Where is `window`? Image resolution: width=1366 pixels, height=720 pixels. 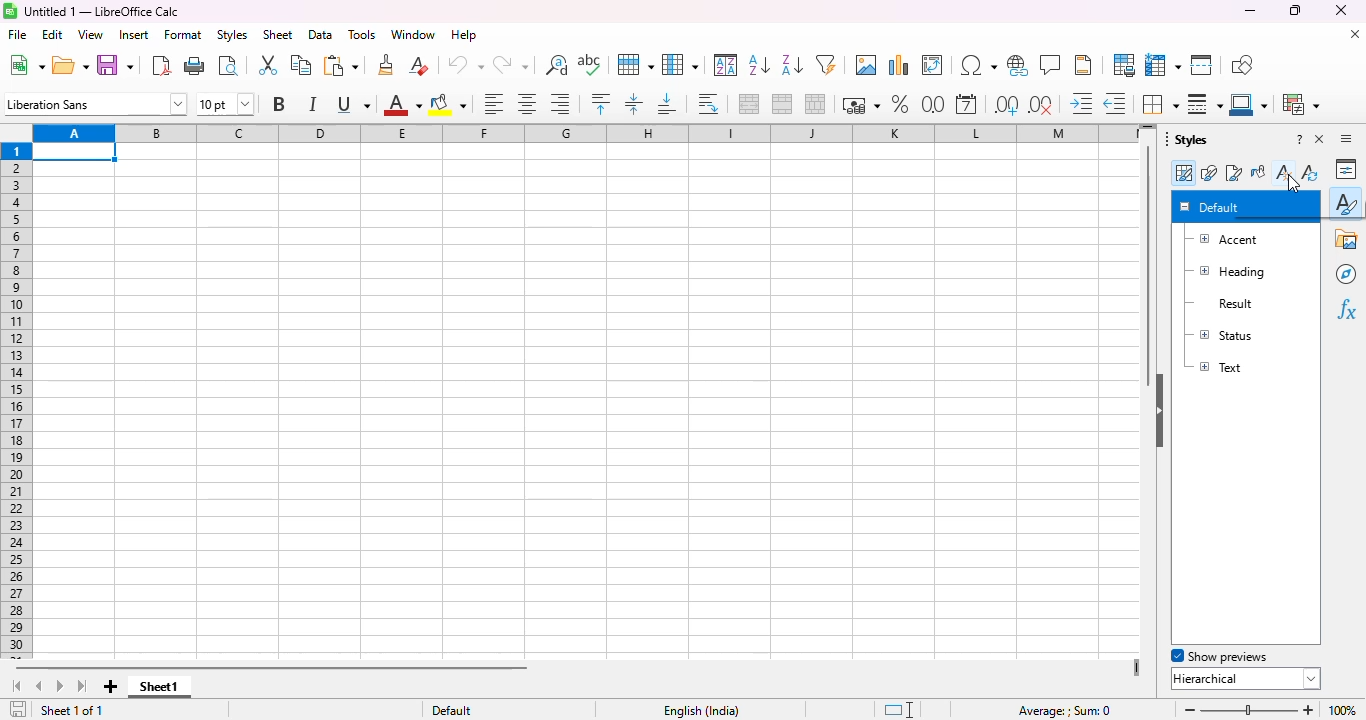
window is located at coordinates (413, 34).